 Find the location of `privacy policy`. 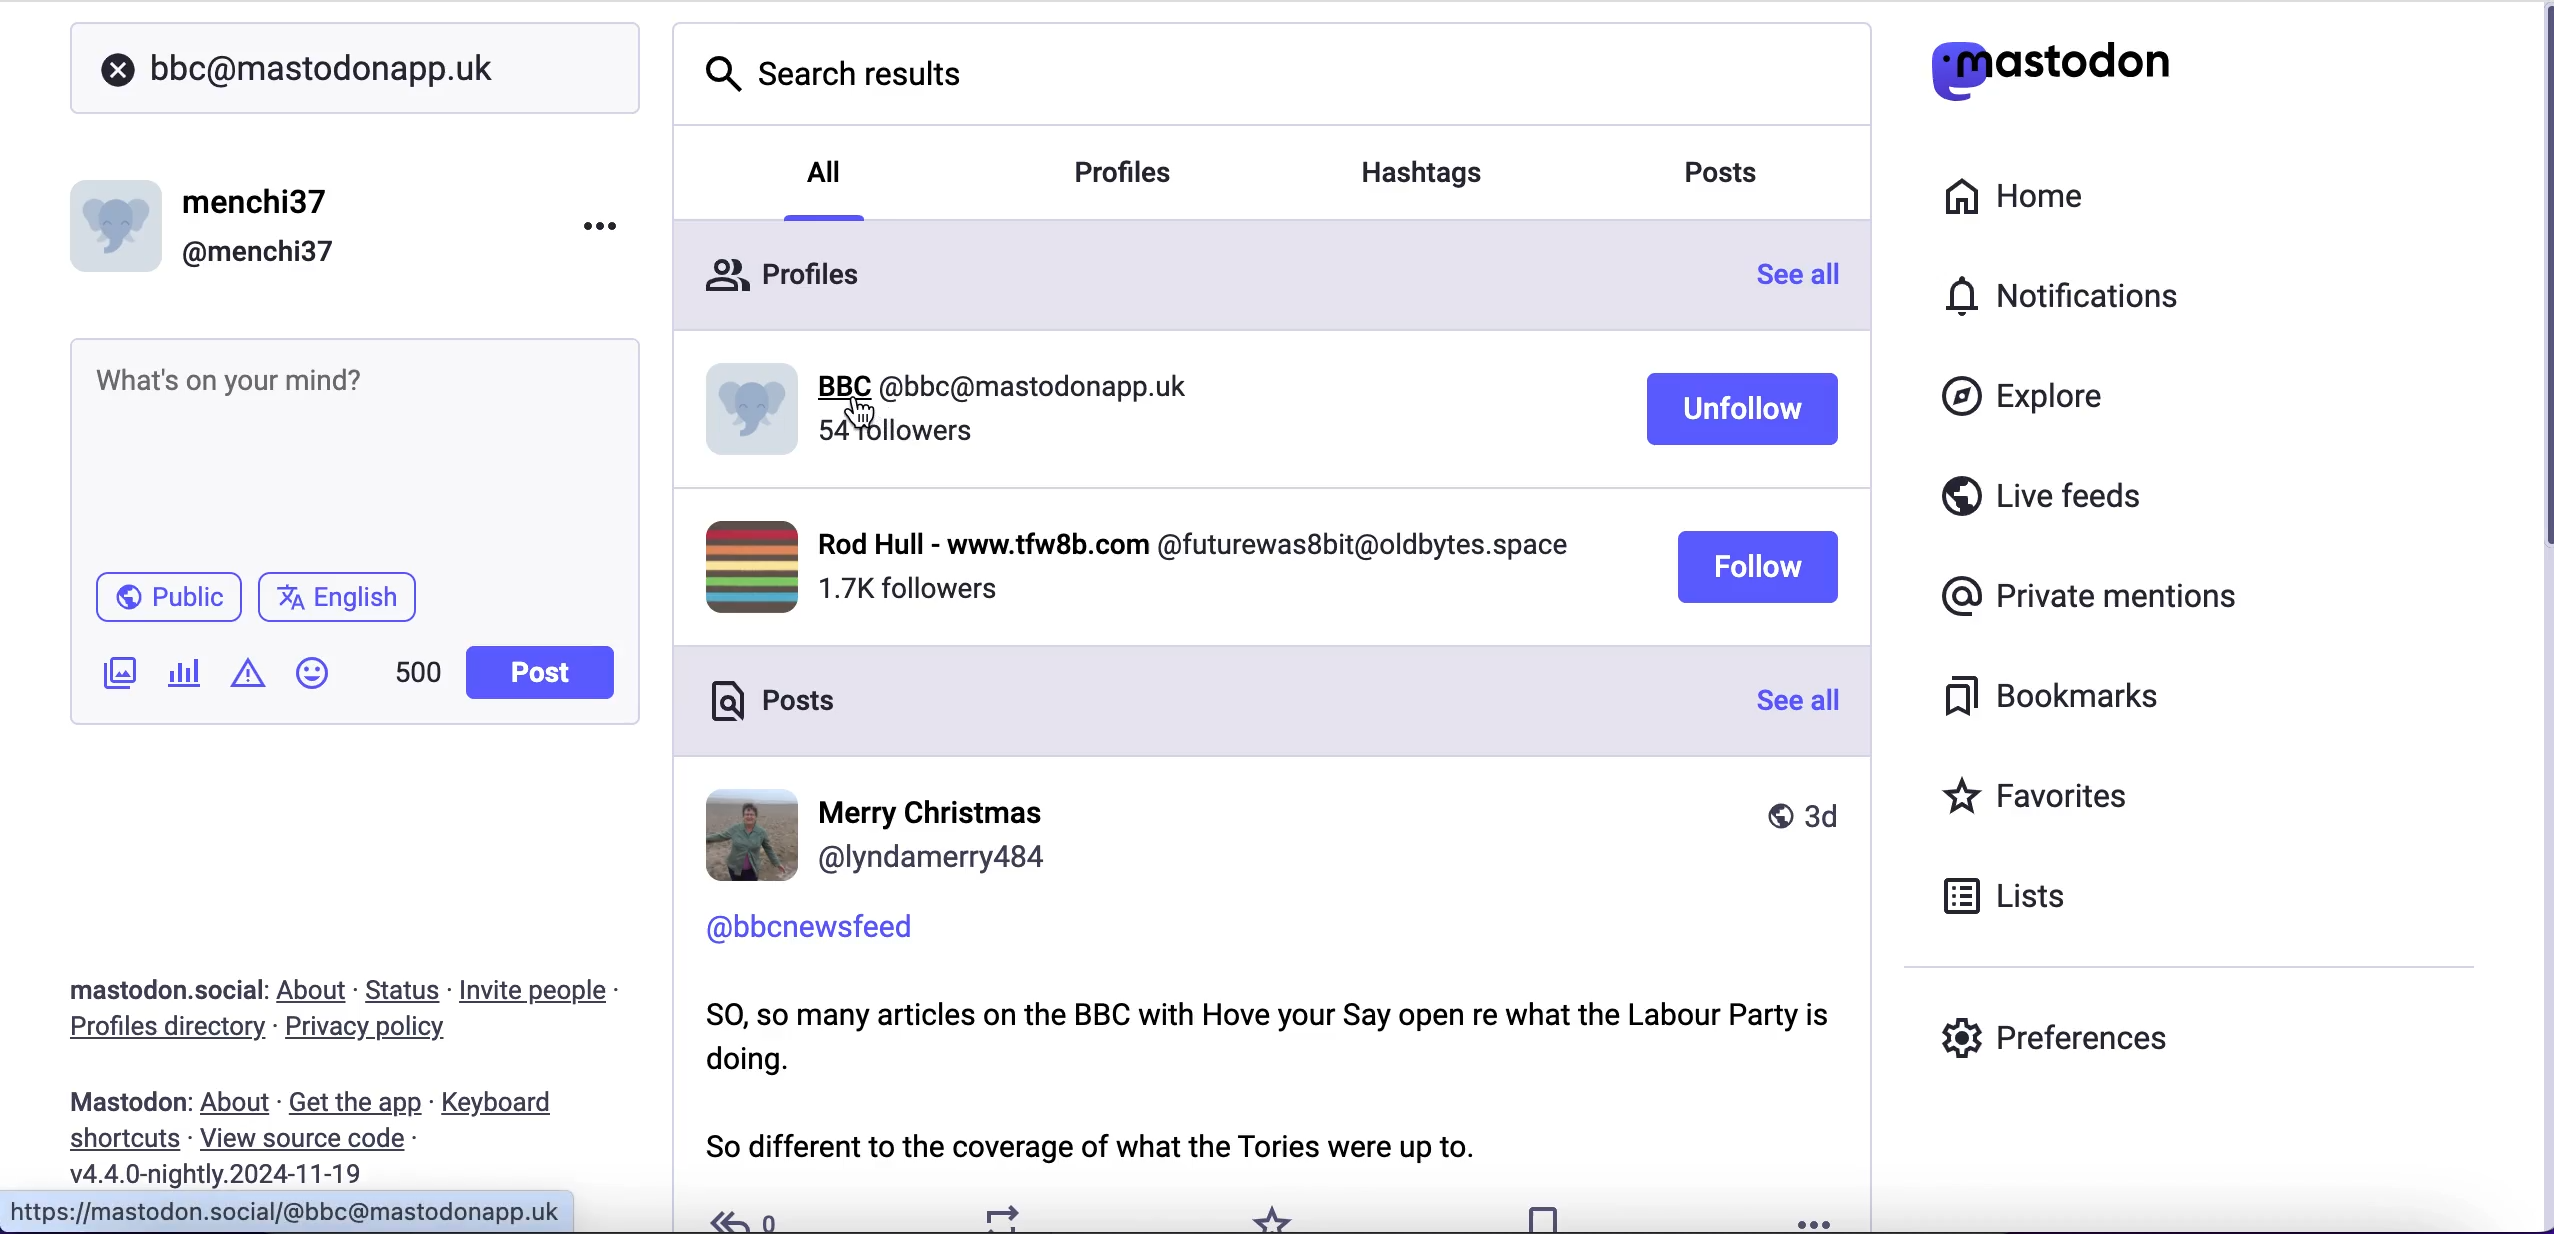

privacy policy is located at coordinates (383, 1030).